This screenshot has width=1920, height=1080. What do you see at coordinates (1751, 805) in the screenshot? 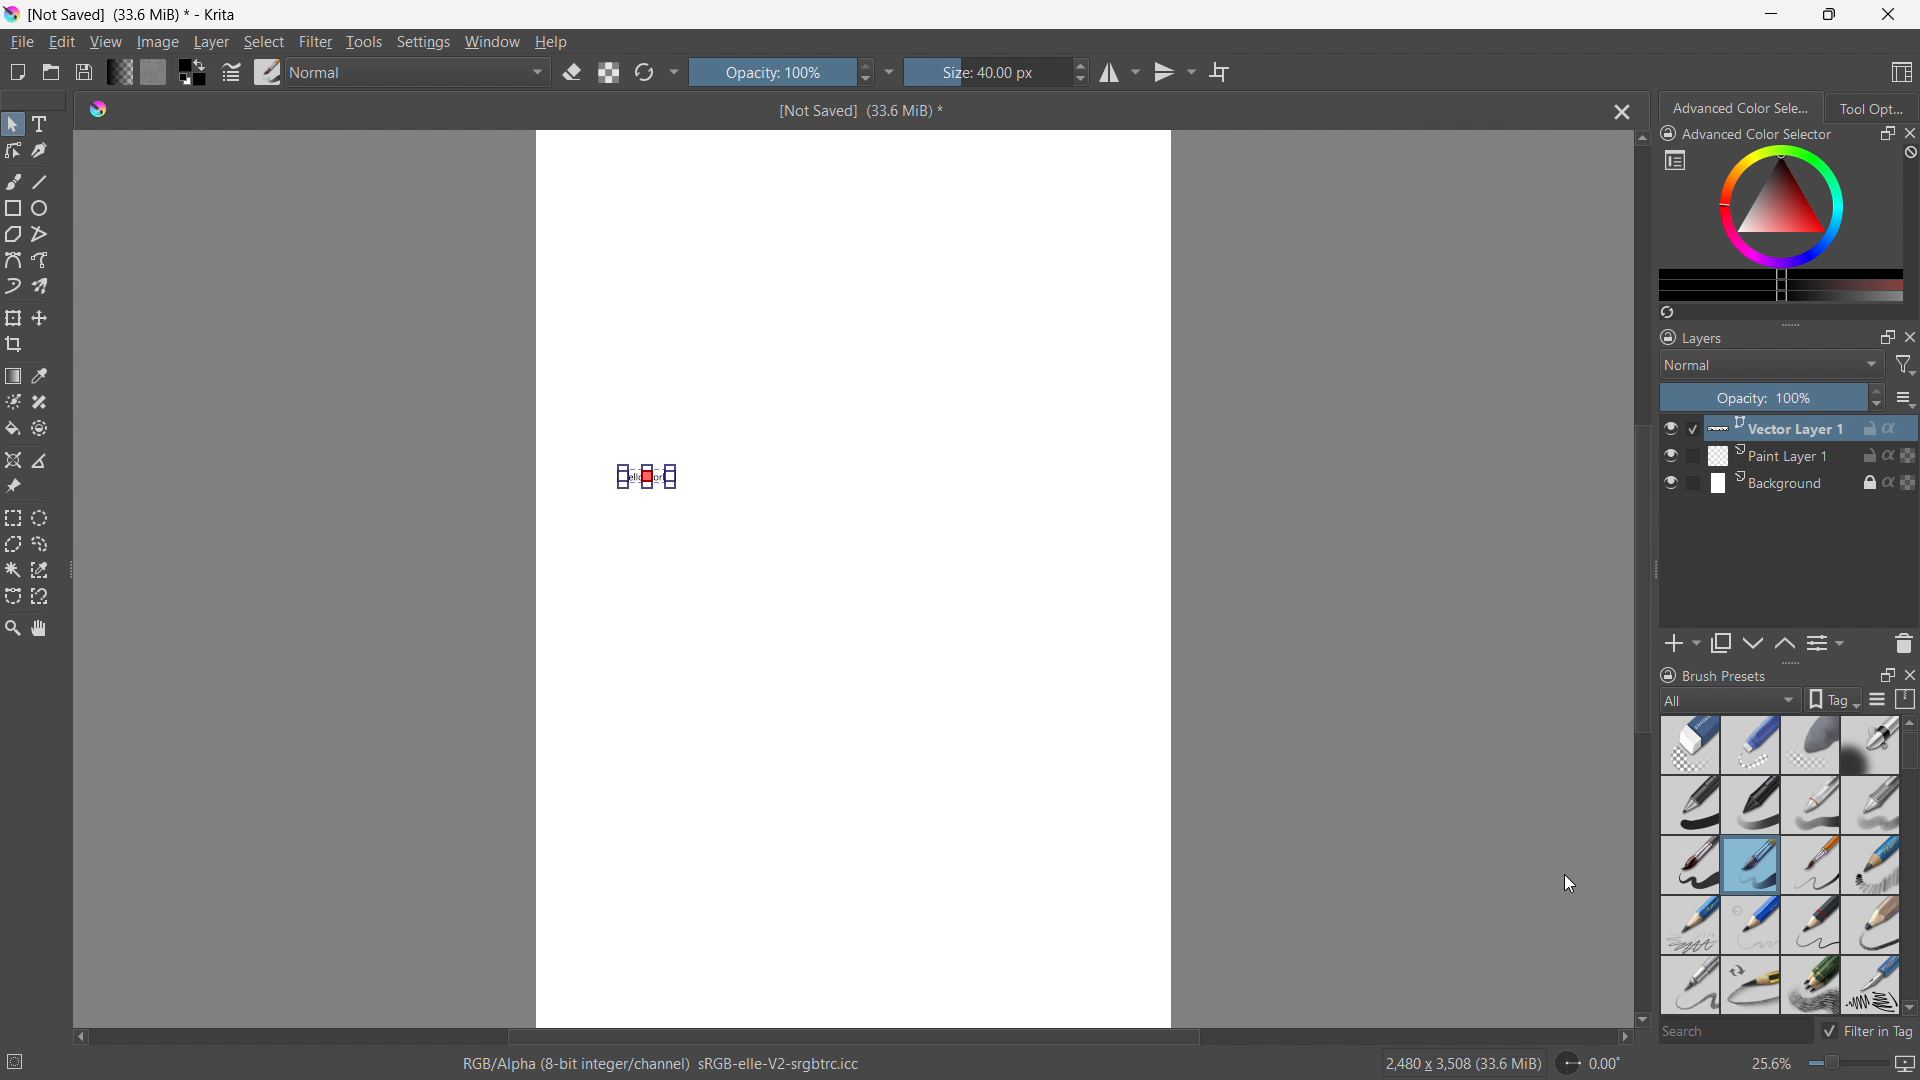
I see `pen` at bounding box center [1751, 805].